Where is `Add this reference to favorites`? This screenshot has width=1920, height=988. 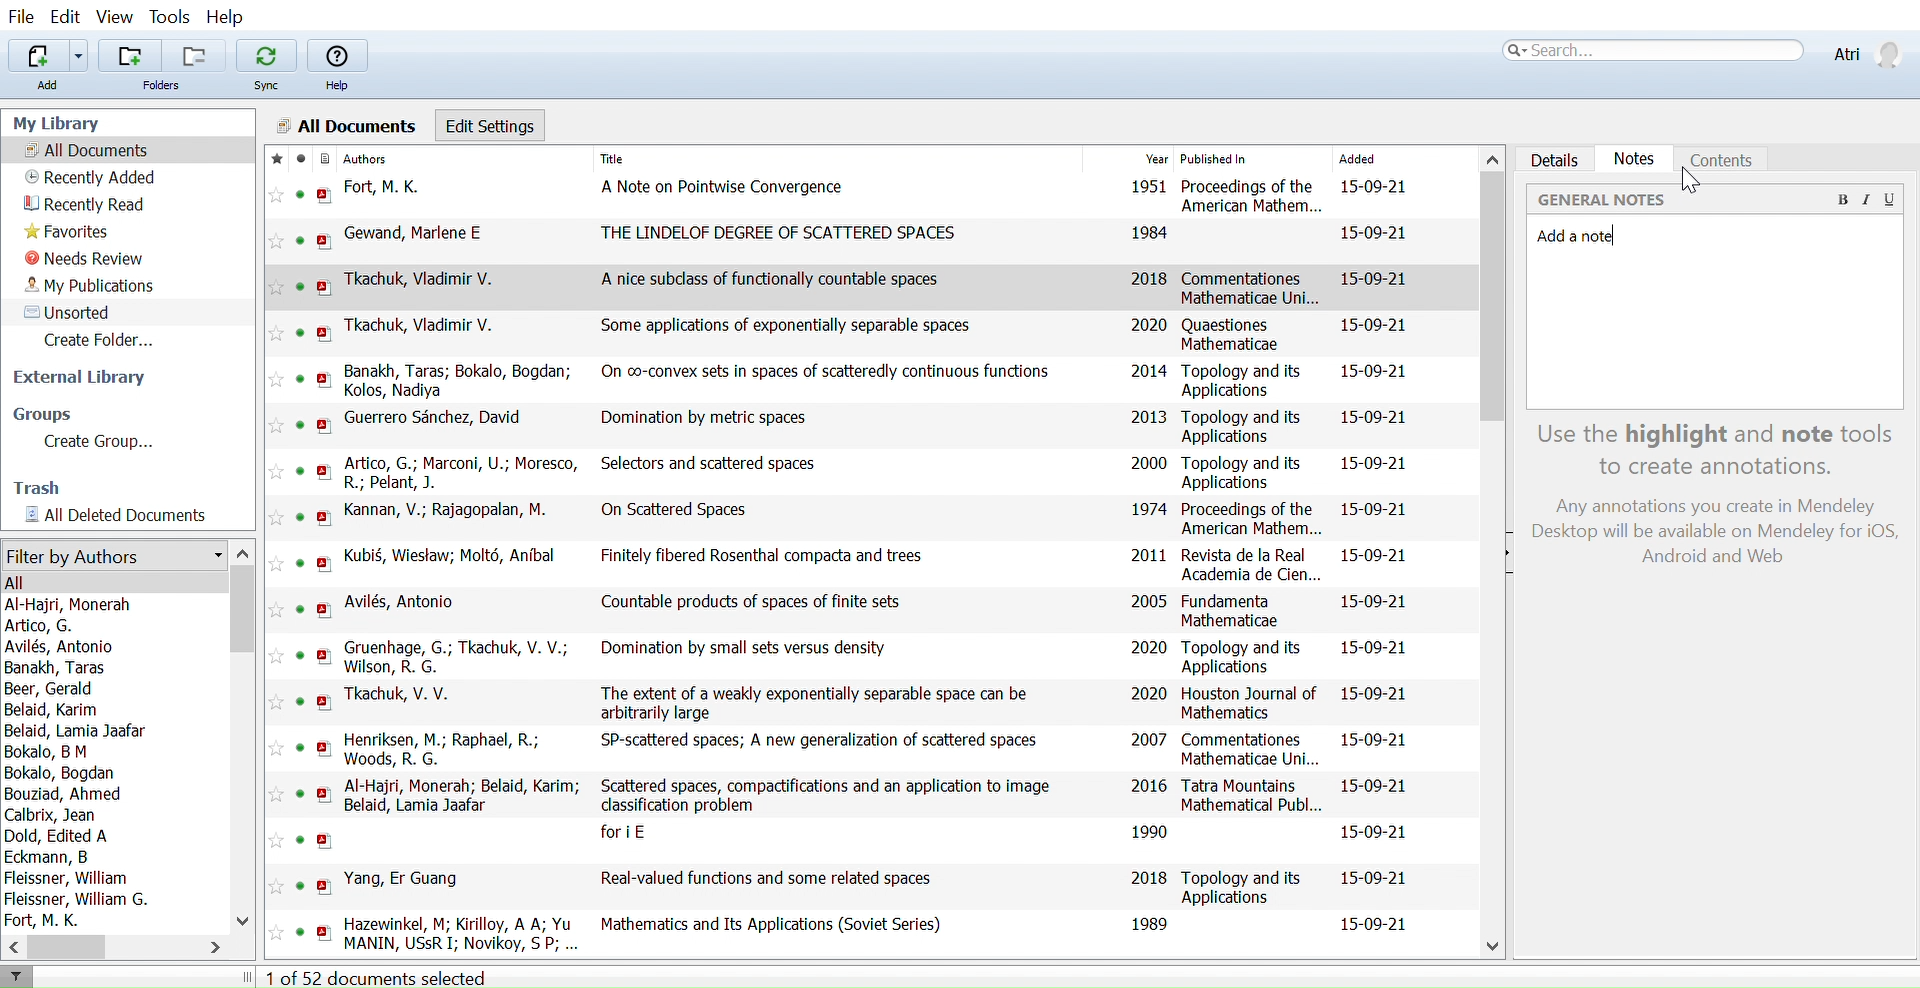
Add this reference to favorites is located at coordinates (277, 425).